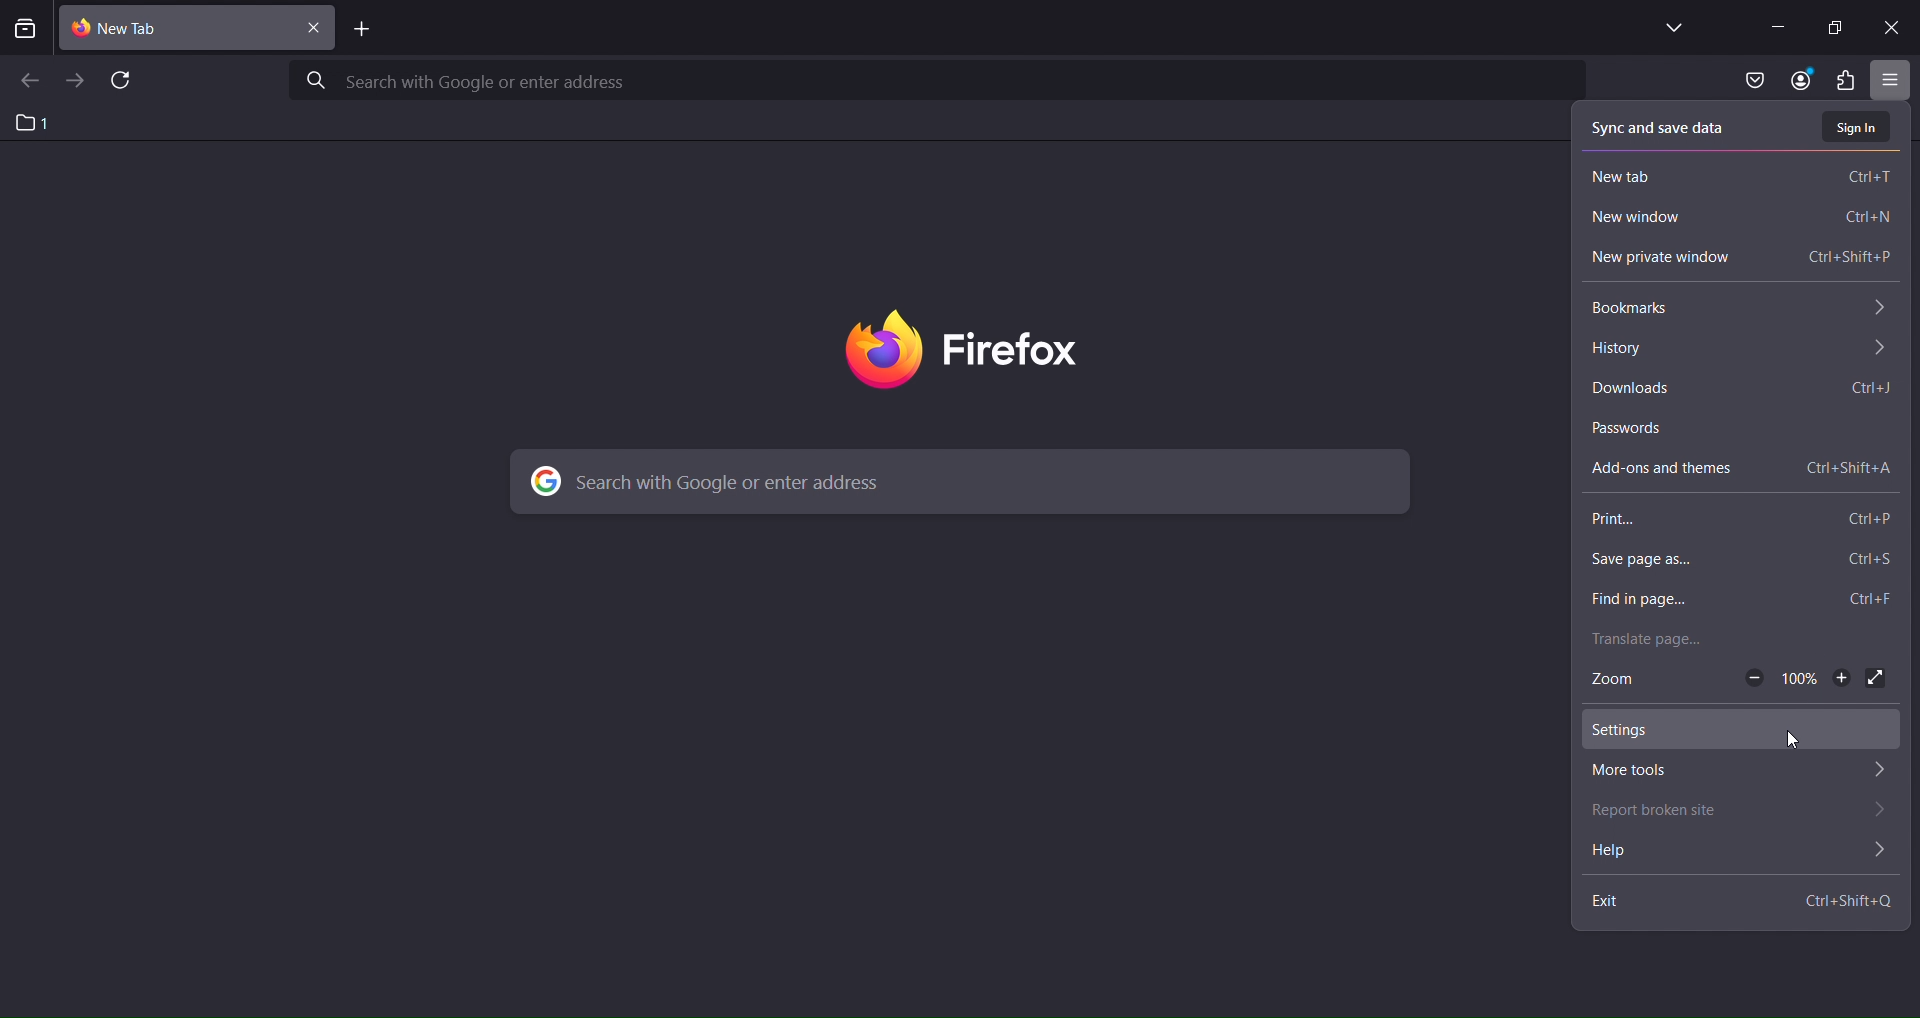 This screenshot has height=1018, width=1920. I want to click on report broken site, so click(1746, 811).